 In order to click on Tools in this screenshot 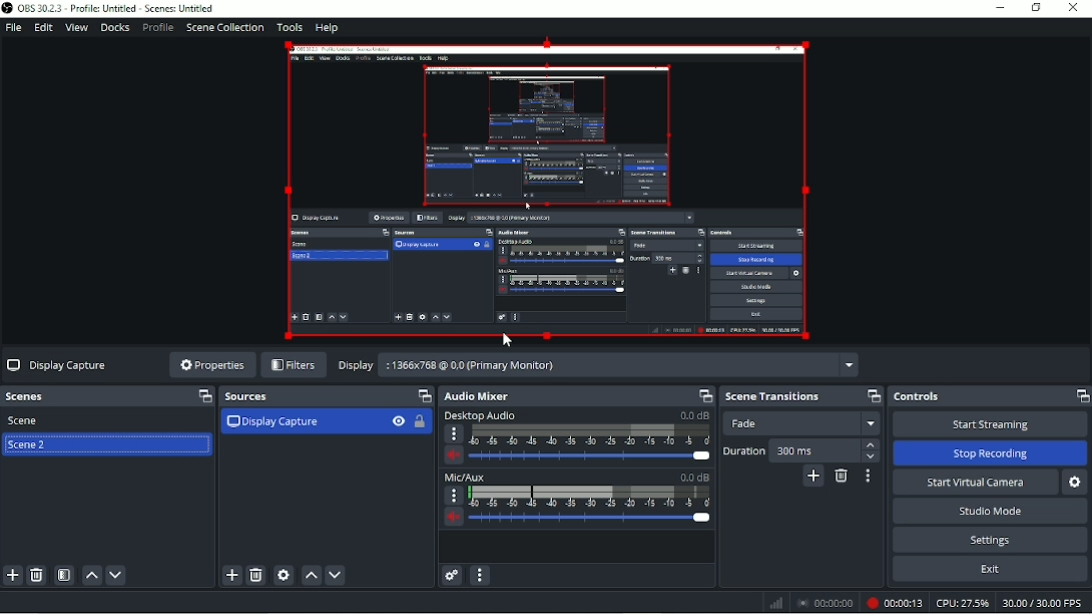, I will do `click(291, 25)`.